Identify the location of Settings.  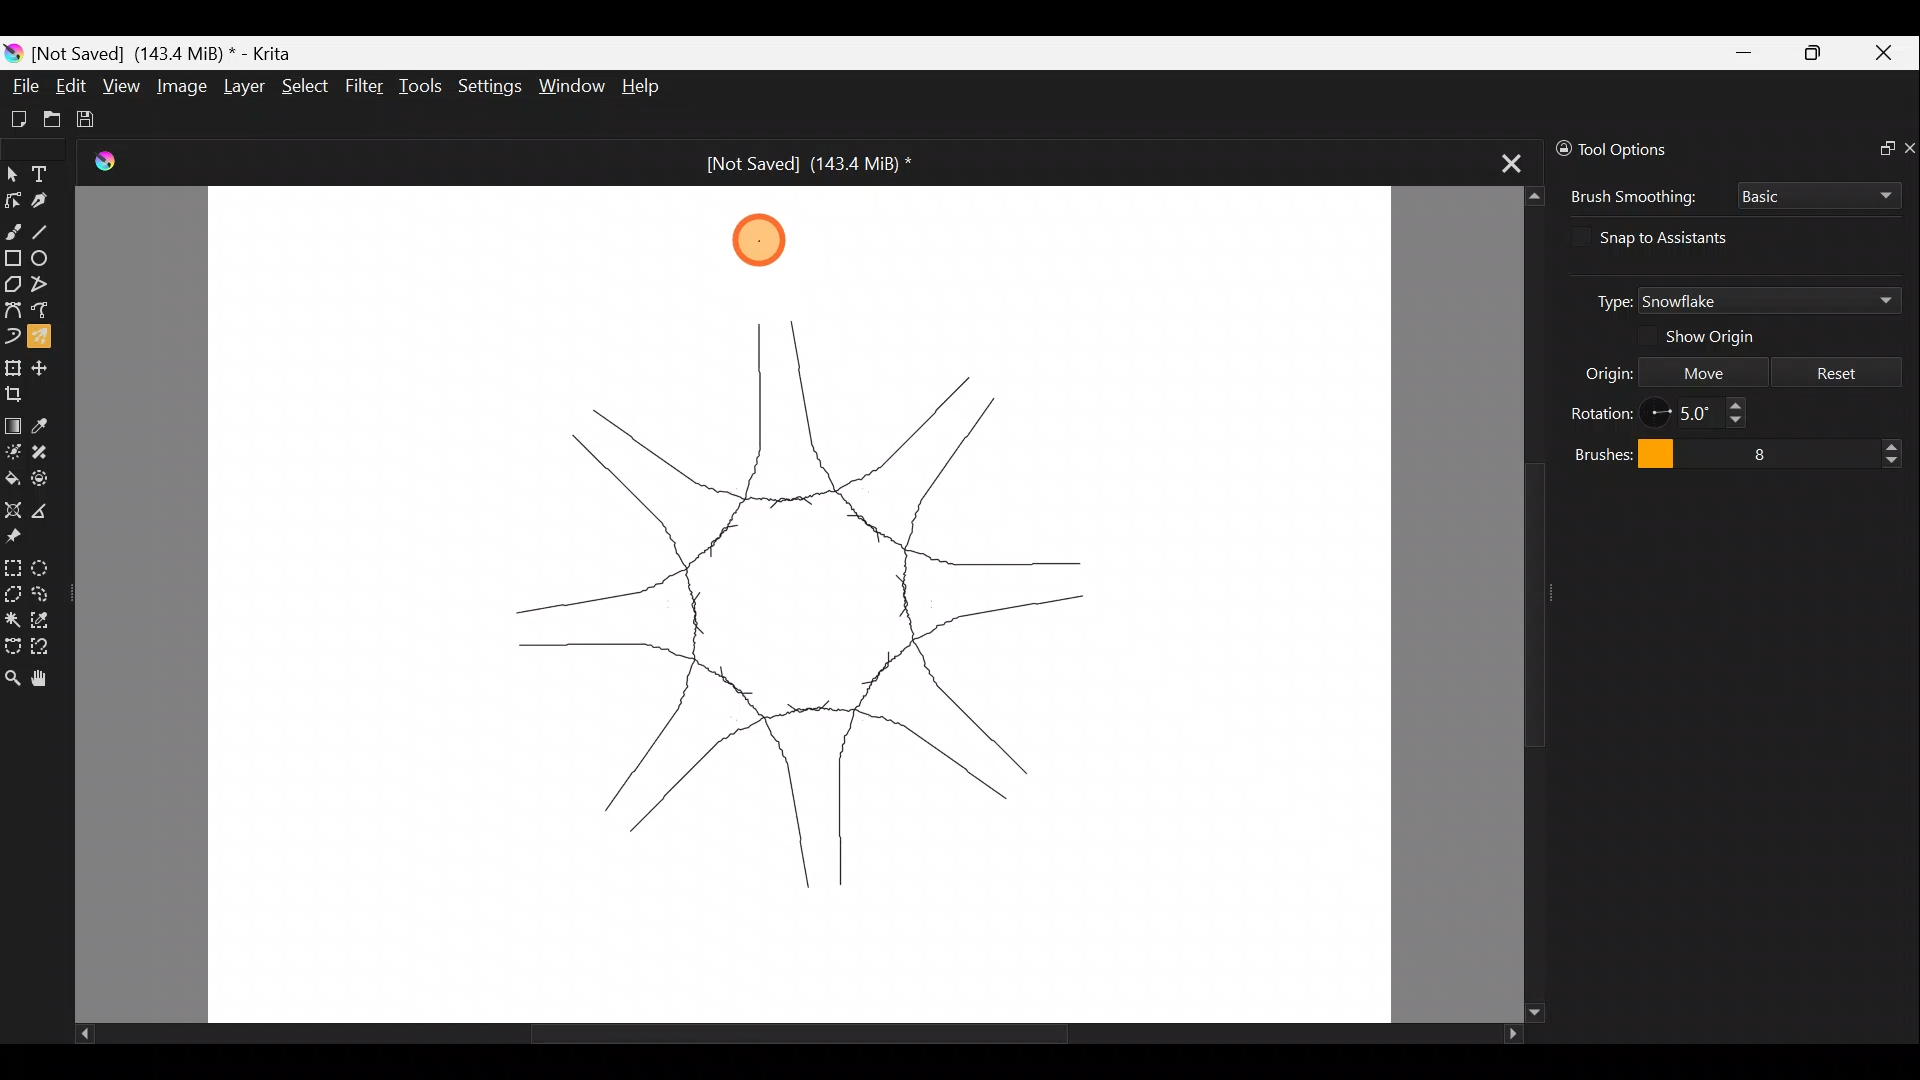
(486, 87).